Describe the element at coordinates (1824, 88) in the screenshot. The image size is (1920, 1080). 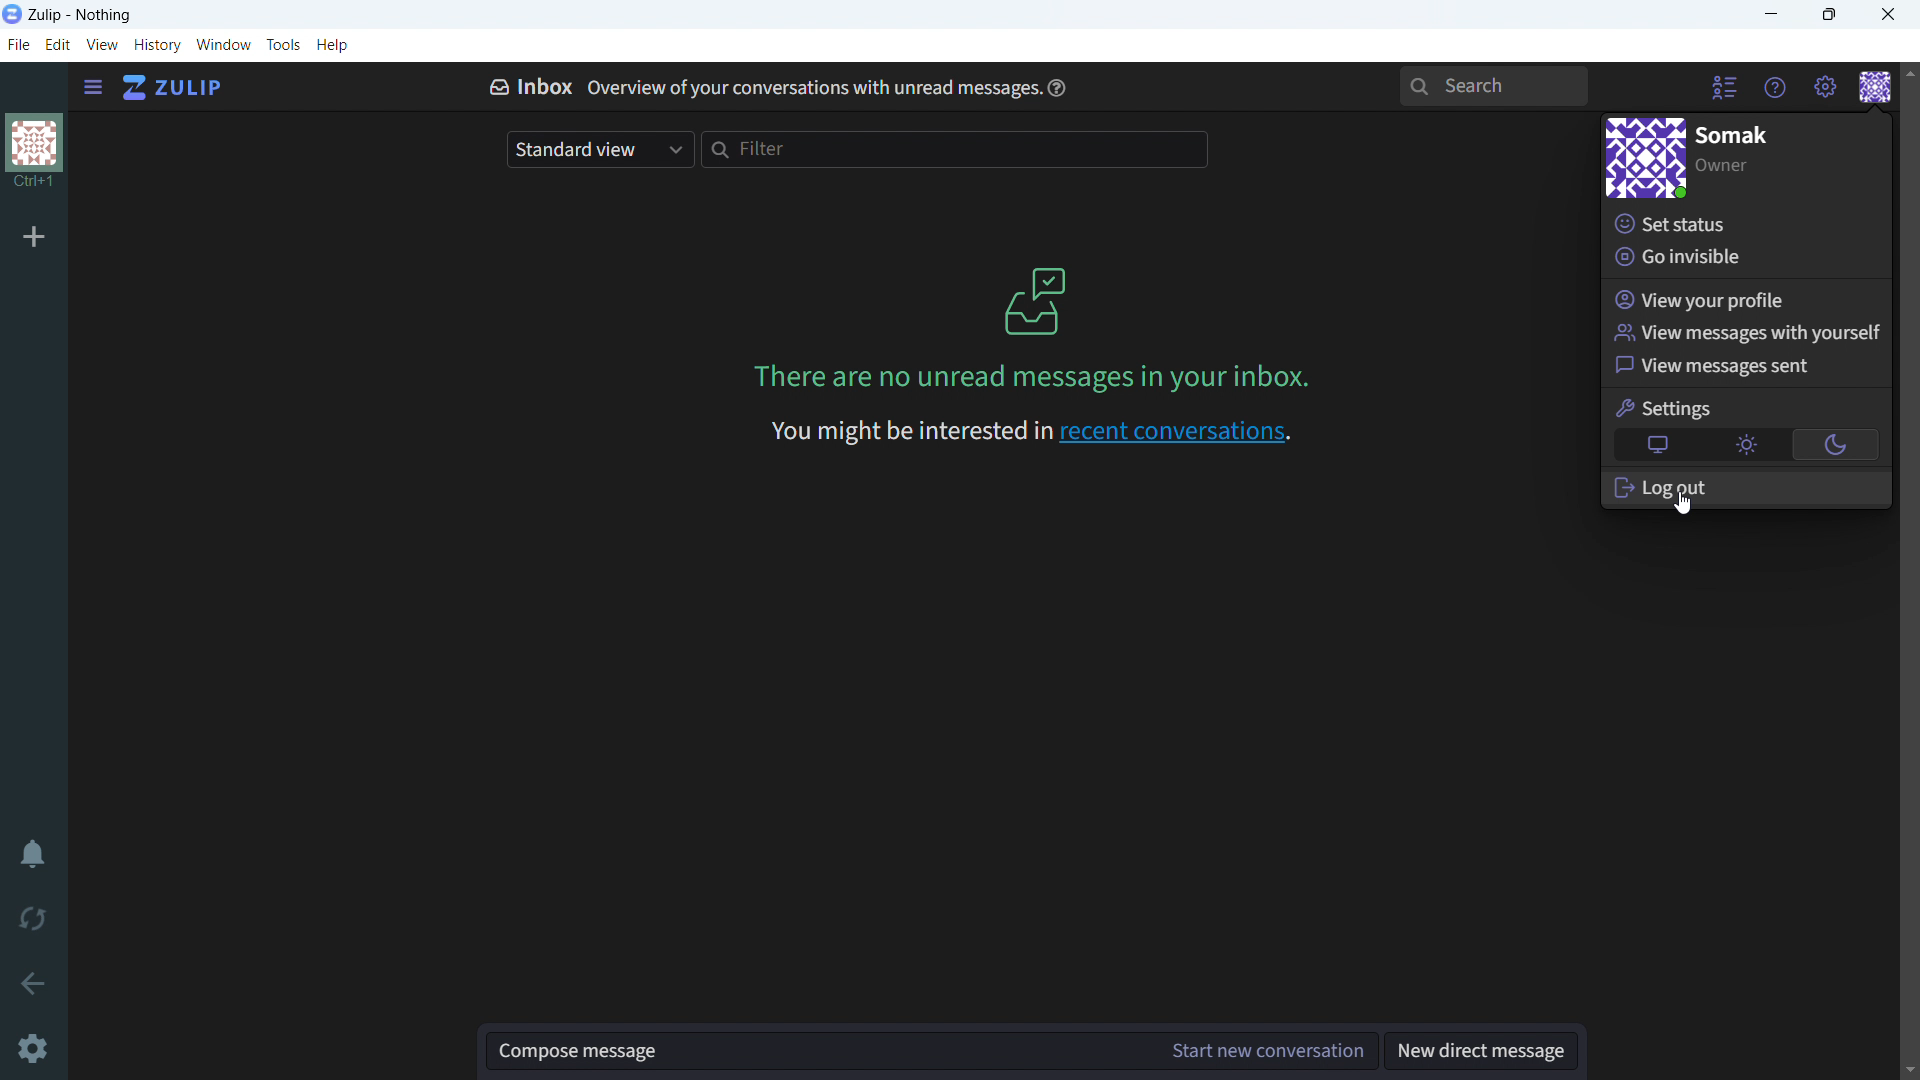
I see `main menu` at that location.